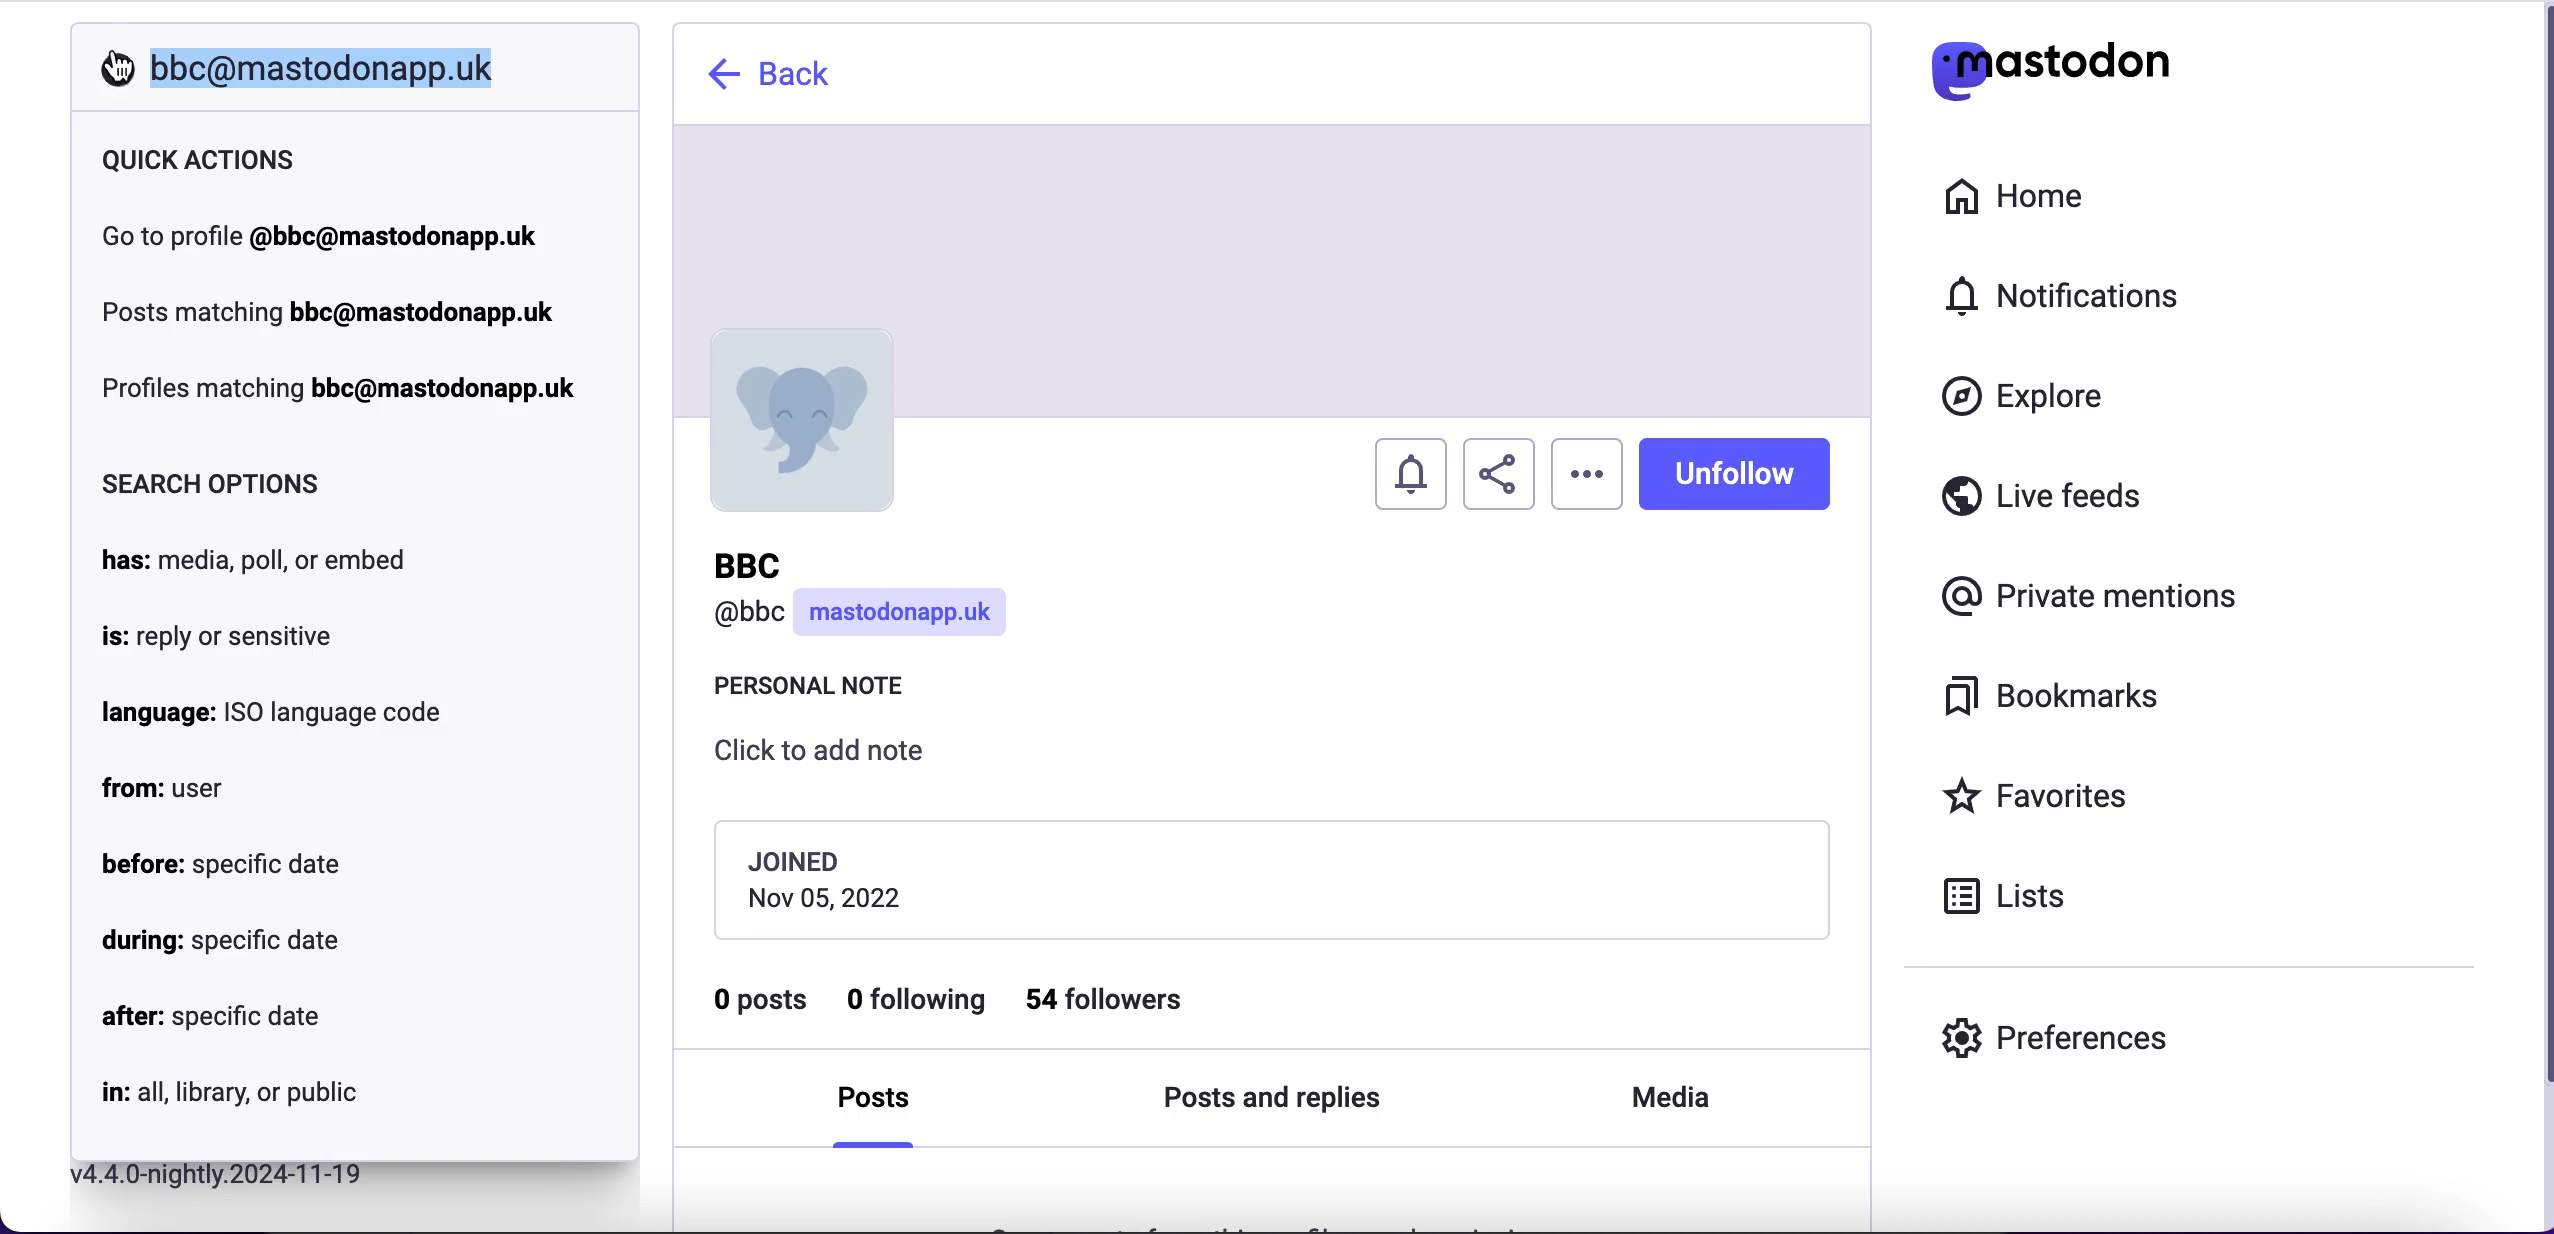 The image size is (2554, 1234). What do you see at coordinates (1587, 474) in the screenshot?
I see `options` at bounding box center [1587, 474].